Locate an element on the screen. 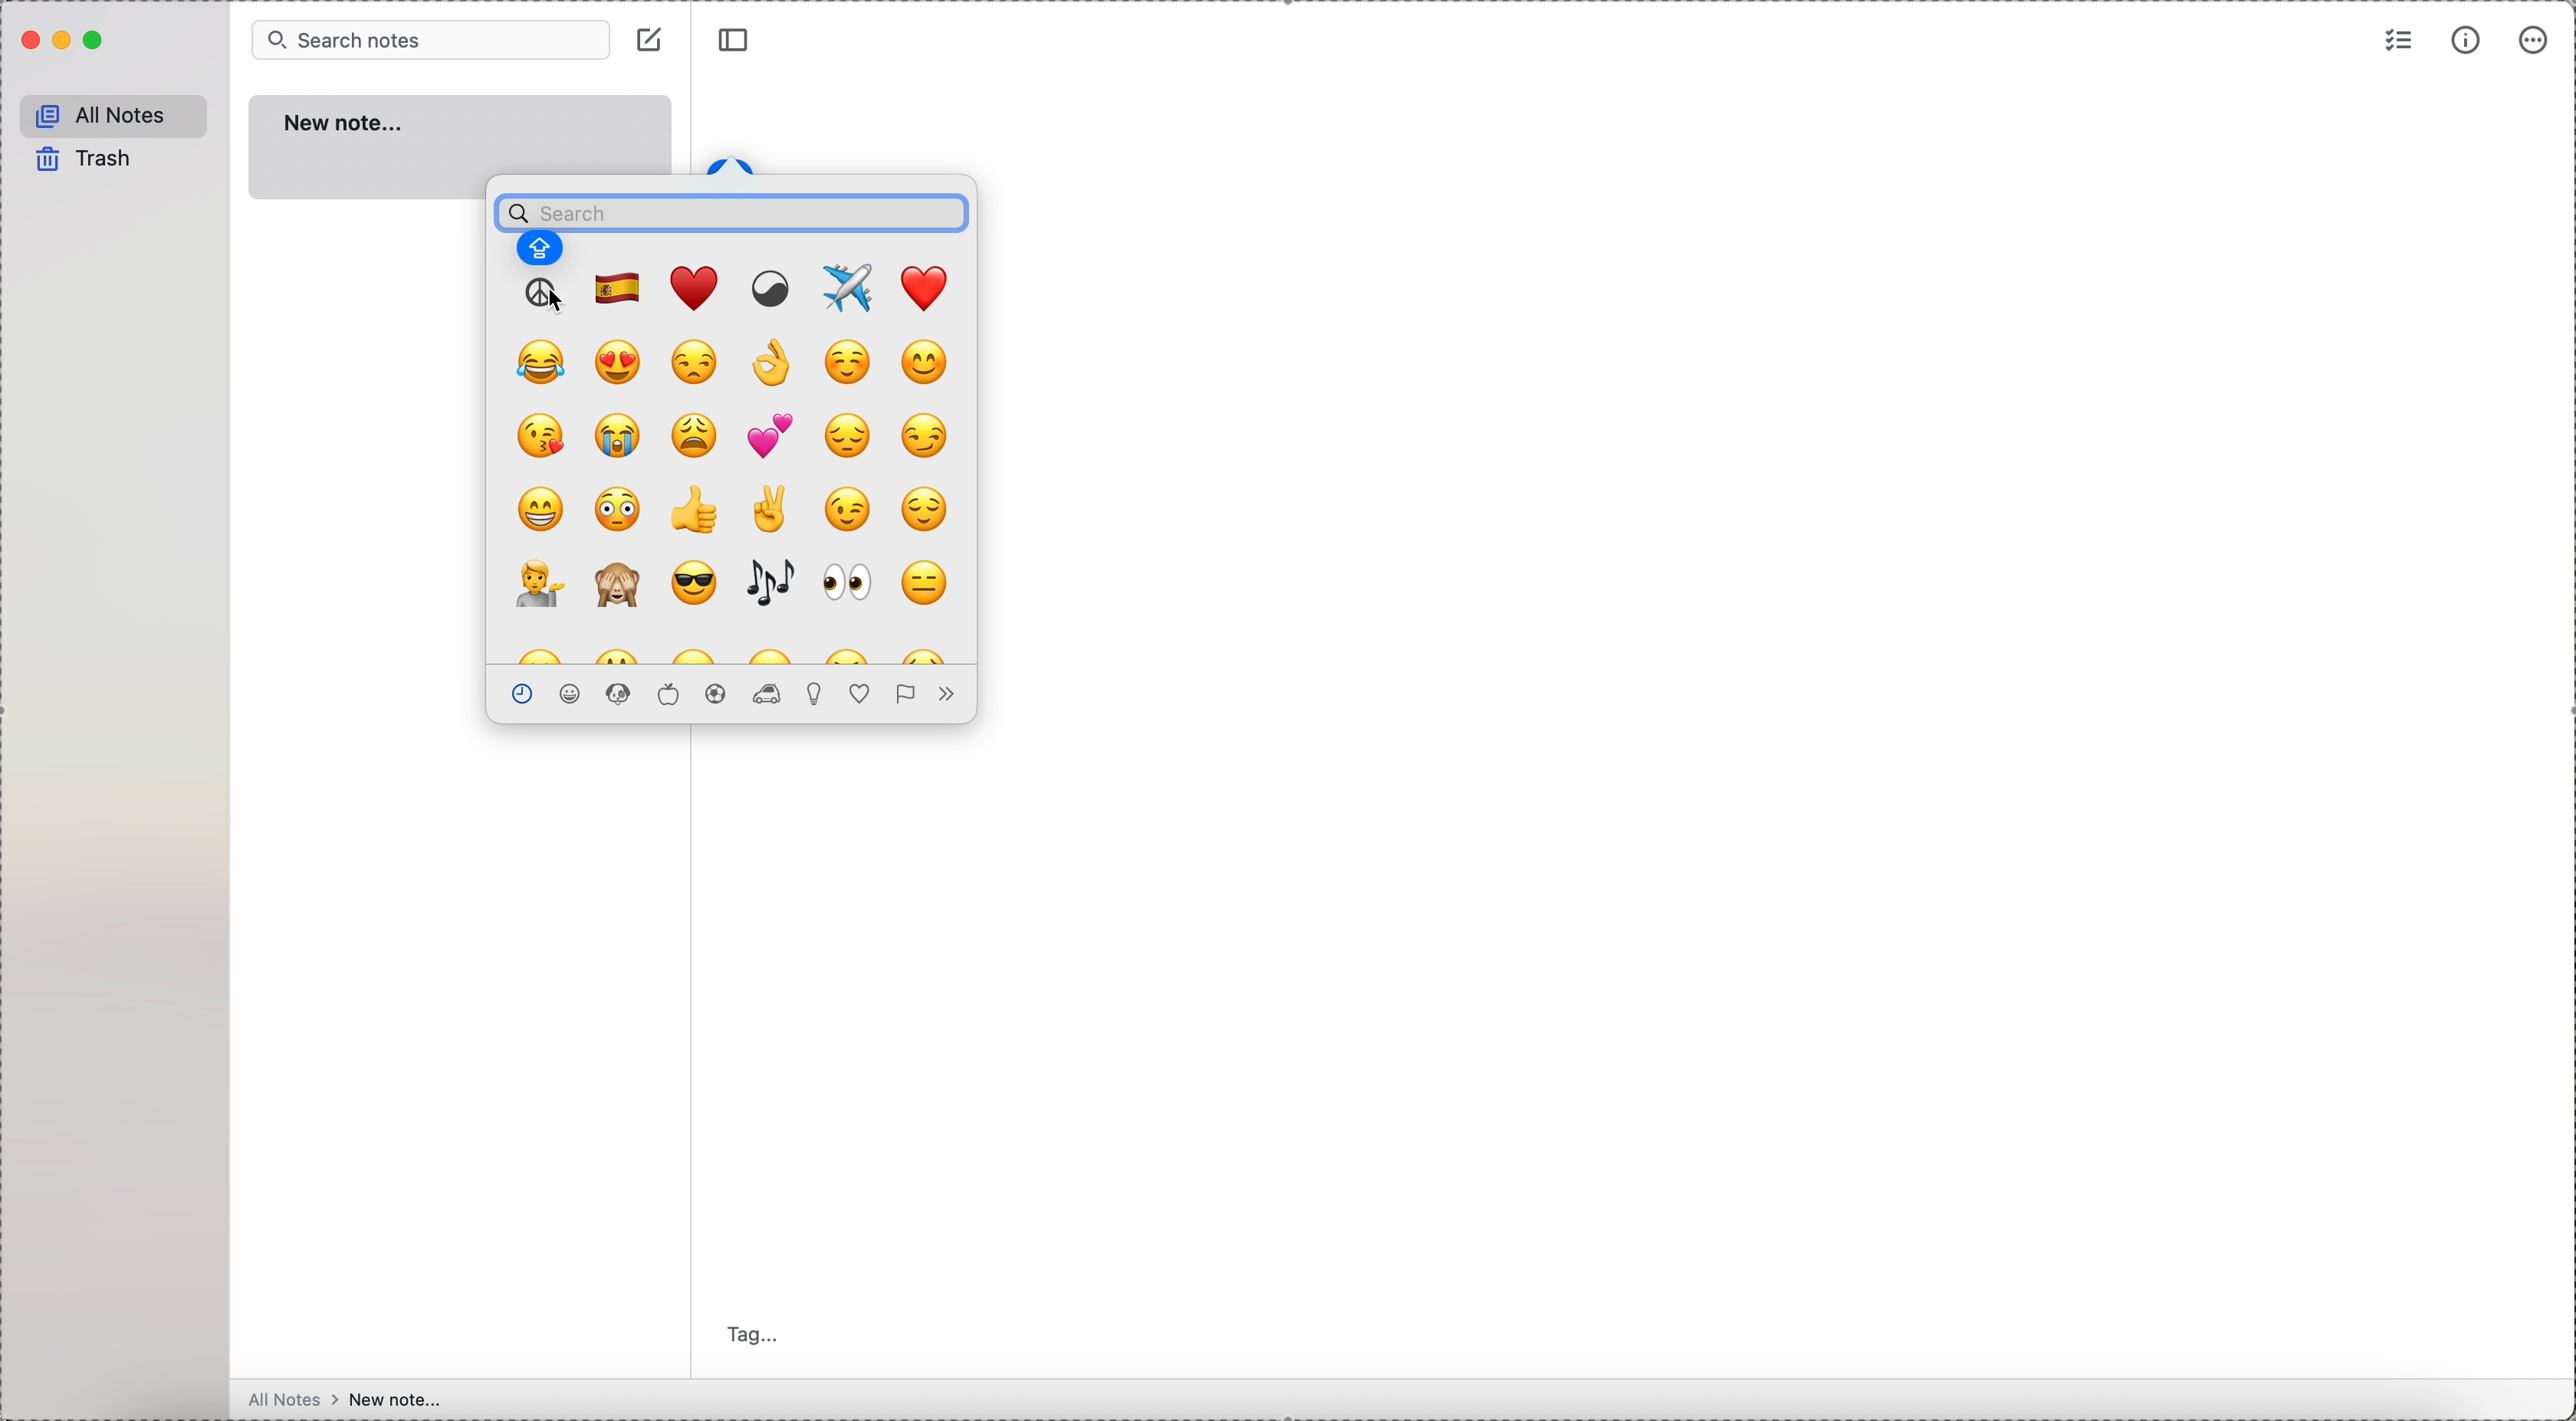 This screenshot has width=2576, height=1421. emoji is located at coordinates (928, 286).